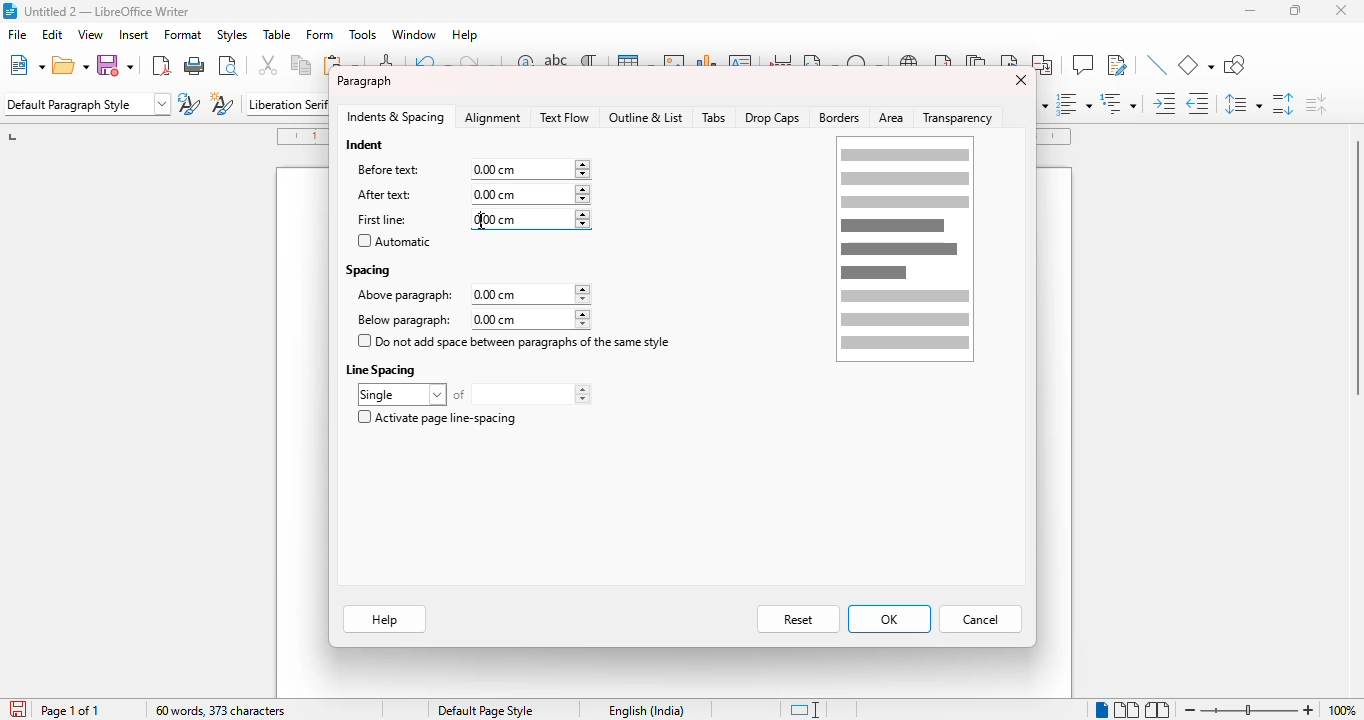  Describe the element at coordinates (1165, 103) in the screenshot. I see `increase indent` at that location.